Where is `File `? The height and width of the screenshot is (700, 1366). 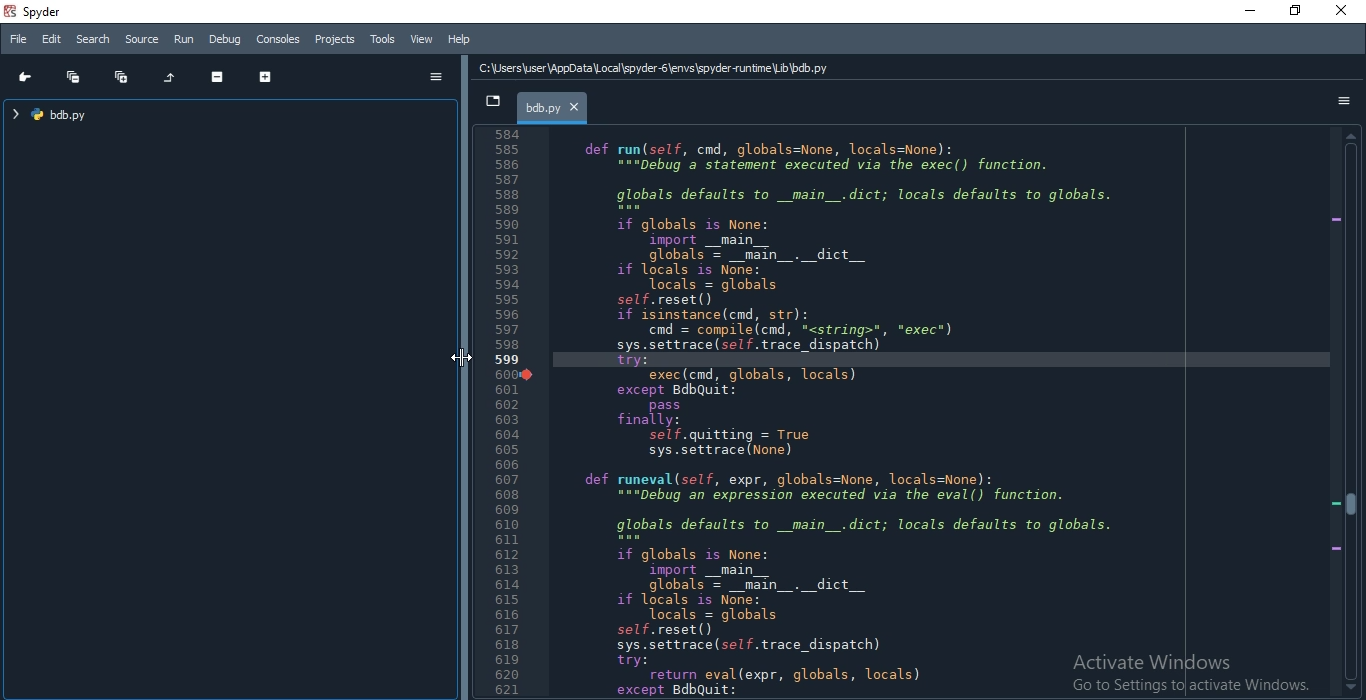
File  is located at coordinates (19, 41).